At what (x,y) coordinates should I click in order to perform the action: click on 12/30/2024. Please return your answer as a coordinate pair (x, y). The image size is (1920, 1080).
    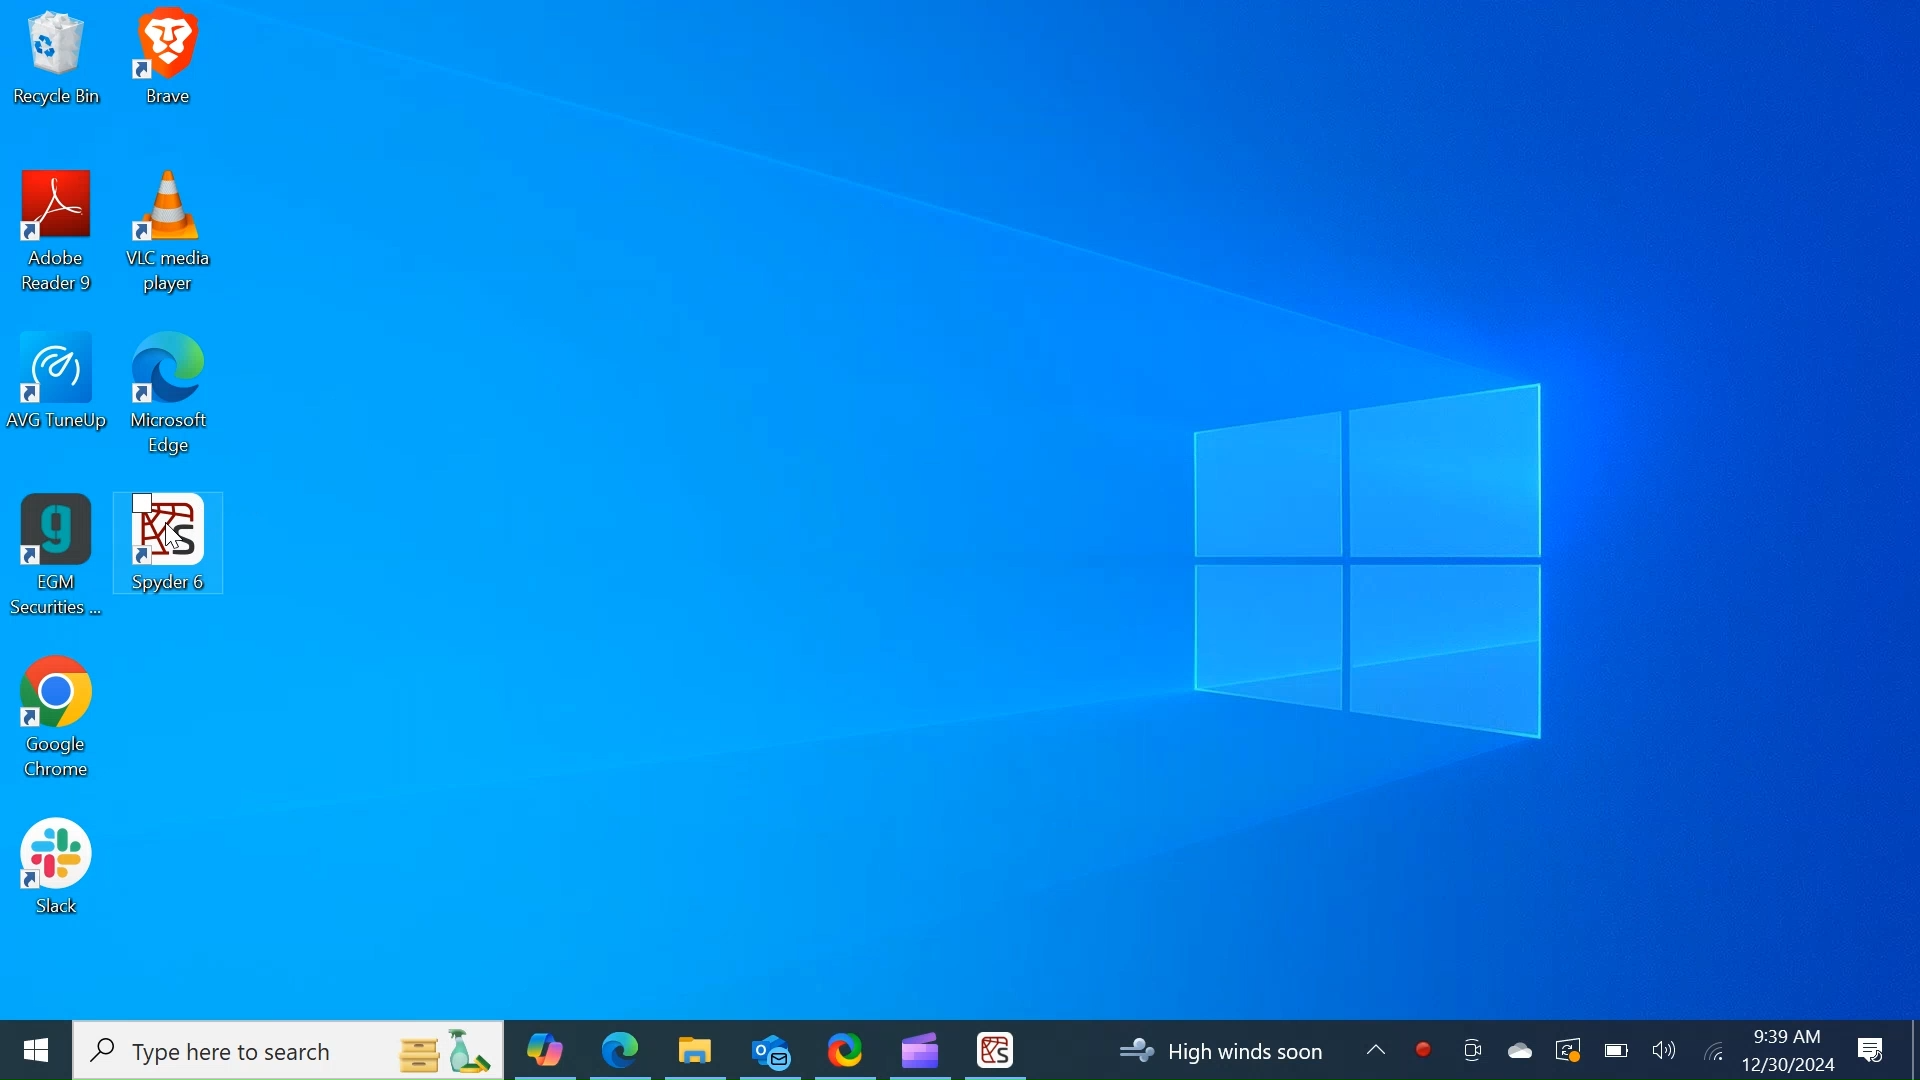
    Looking at the image, I should click on (1790, 1064).